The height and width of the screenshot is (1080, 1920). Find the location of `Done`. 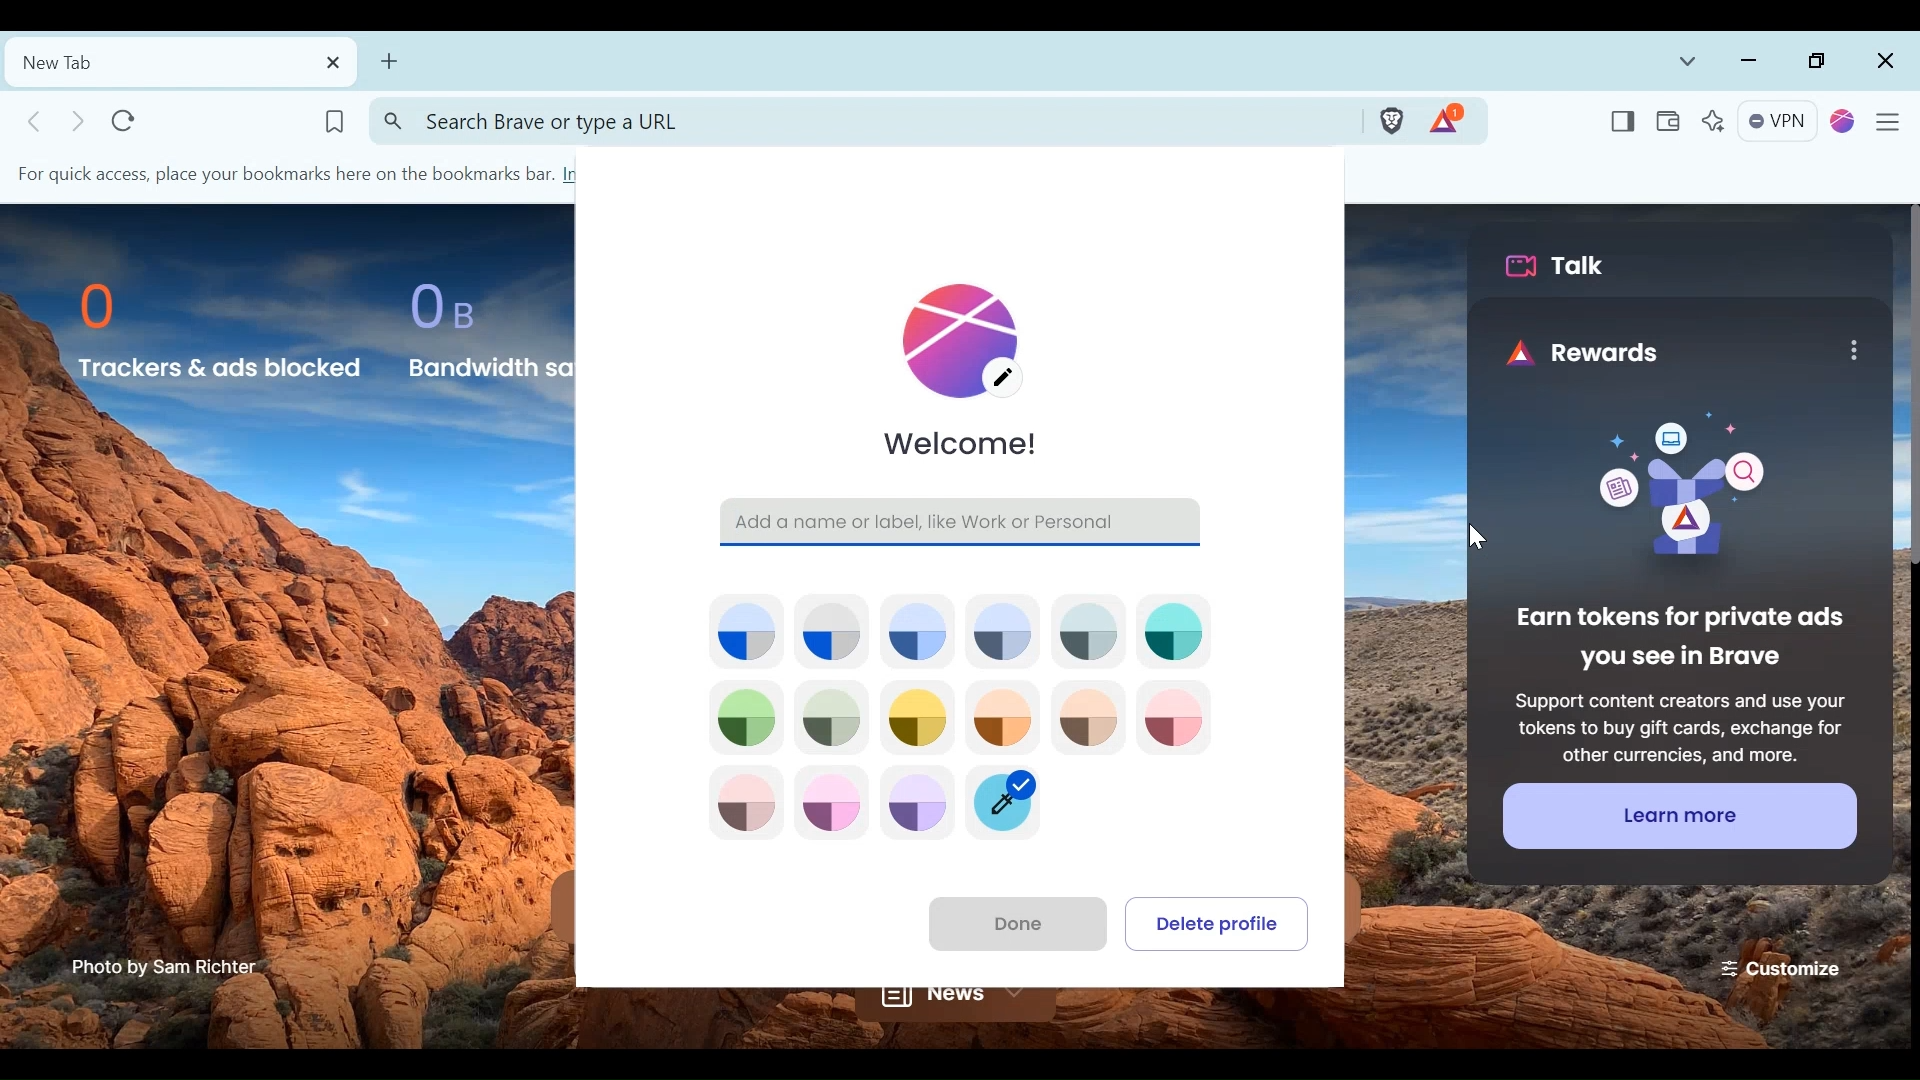

Done is located at coordinates (1012, 921).